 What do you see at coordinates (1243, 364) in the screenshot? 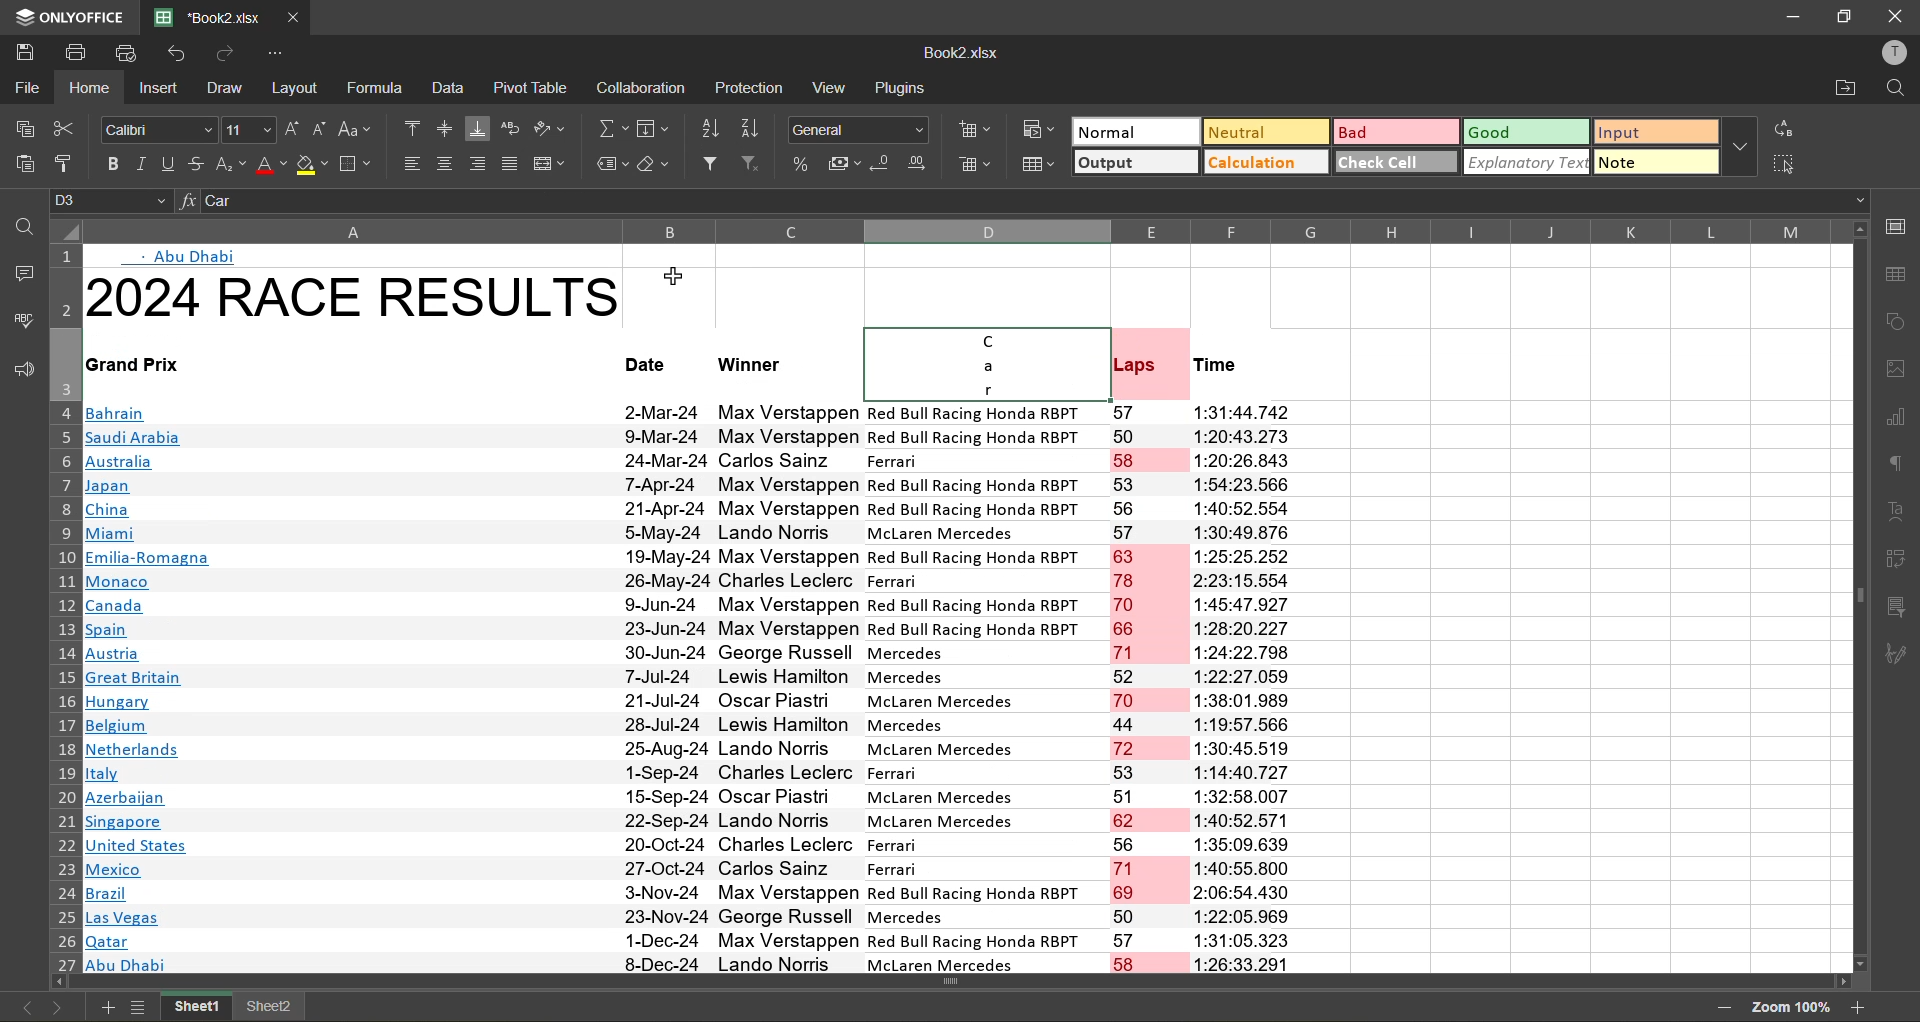
I see `Time` at bounding box center [1243, 364].